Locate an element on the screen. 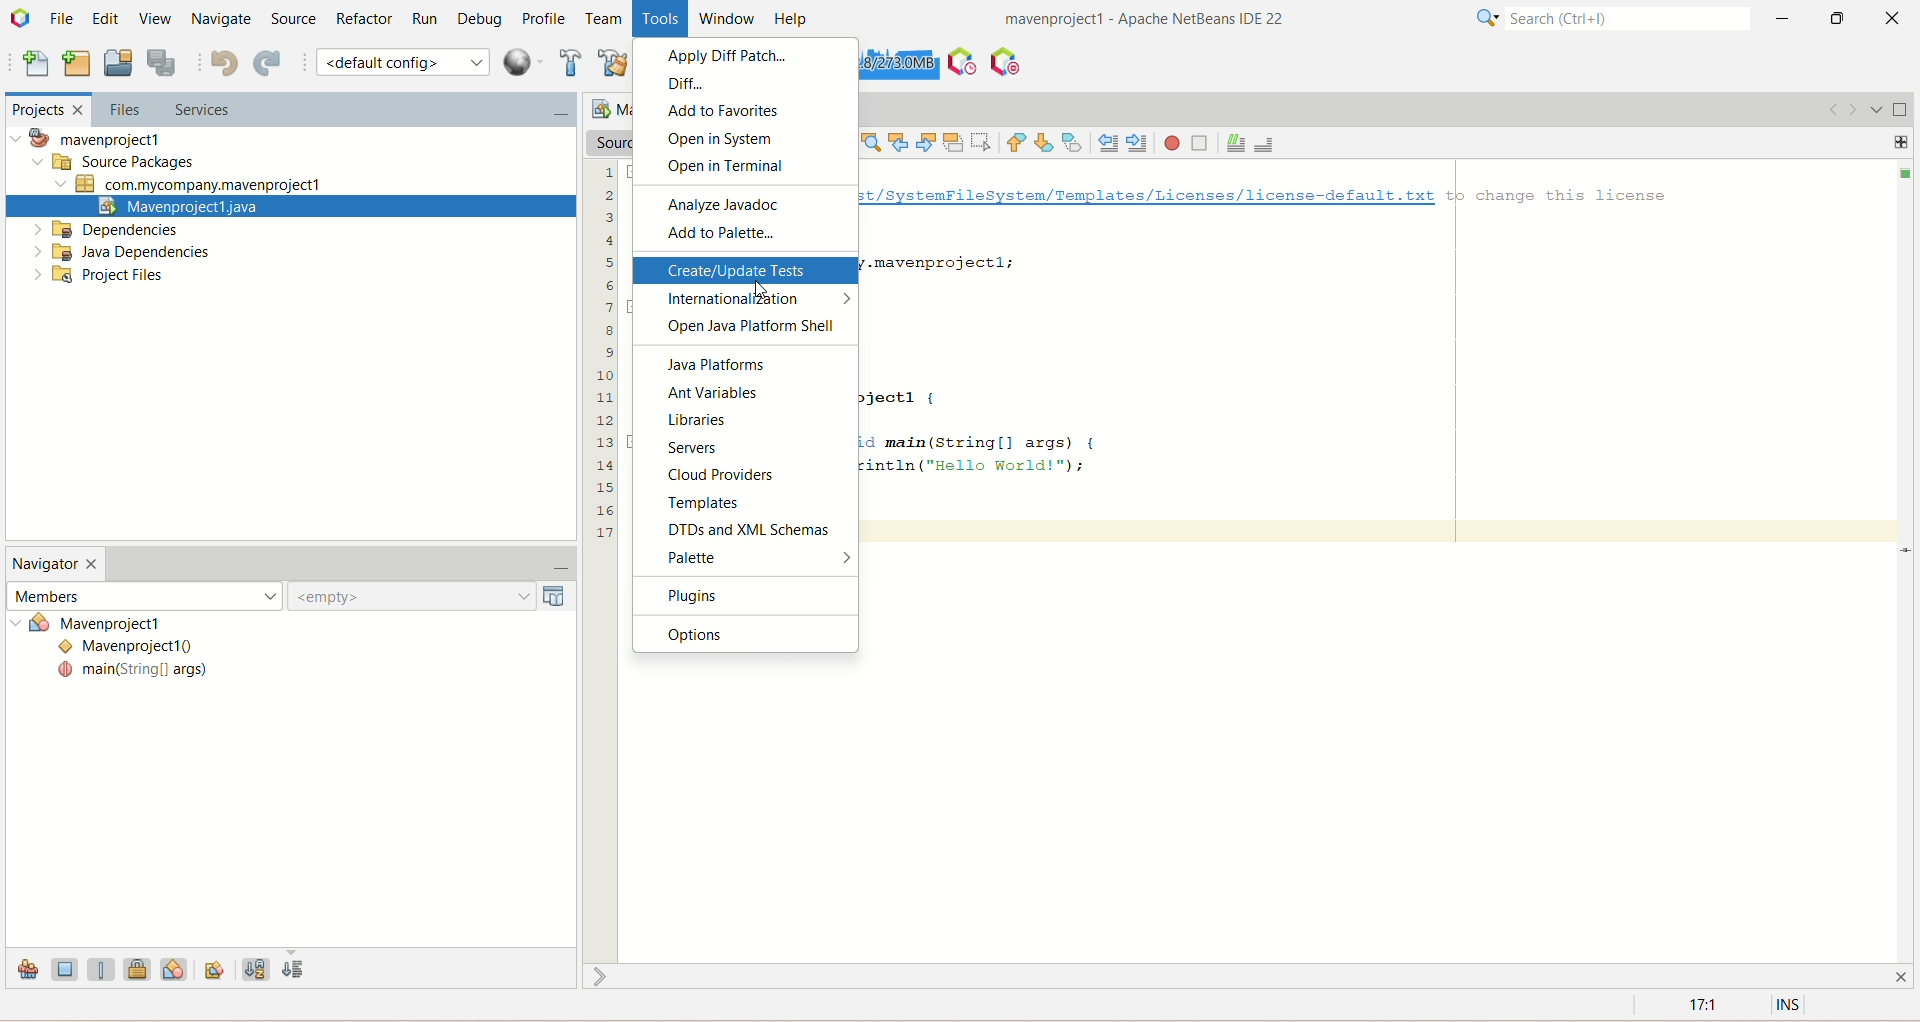 This screenshot has width=1920, height=1022. 17:1 is located at coordinates (1700, 1006).